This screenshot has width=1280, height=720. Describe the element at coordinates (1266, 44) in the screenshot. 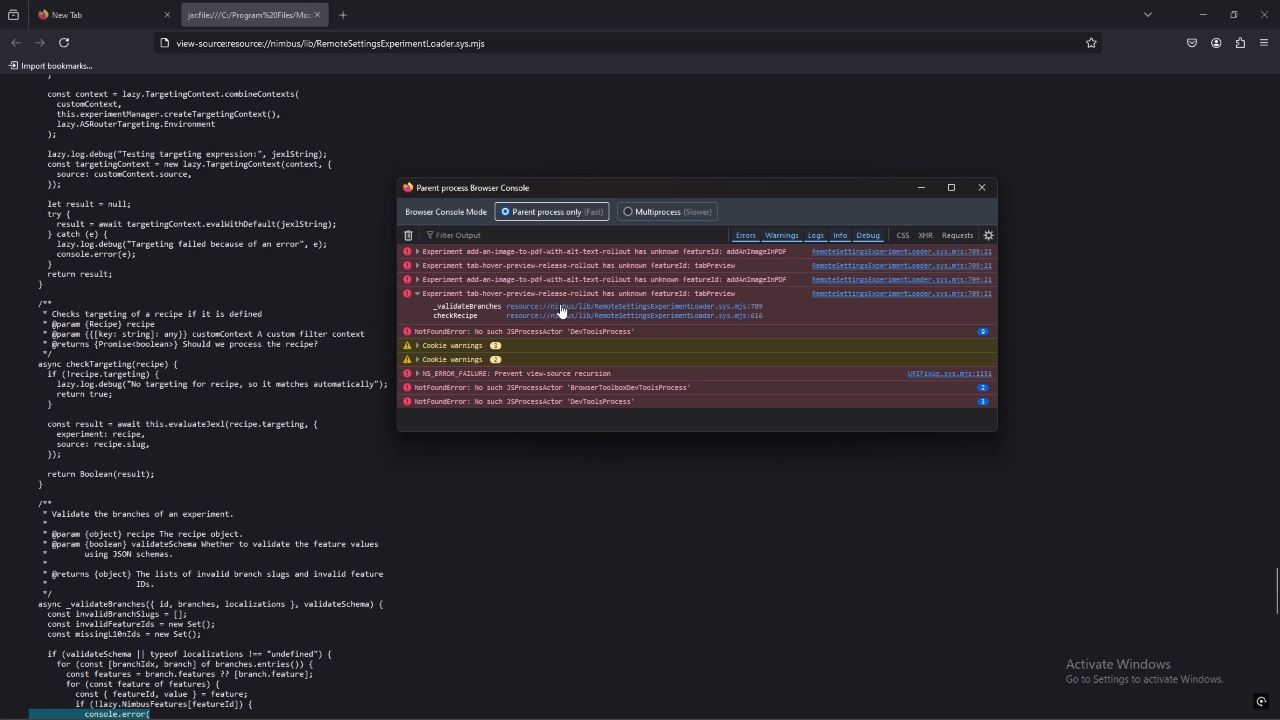

I see `application menu` at that location.